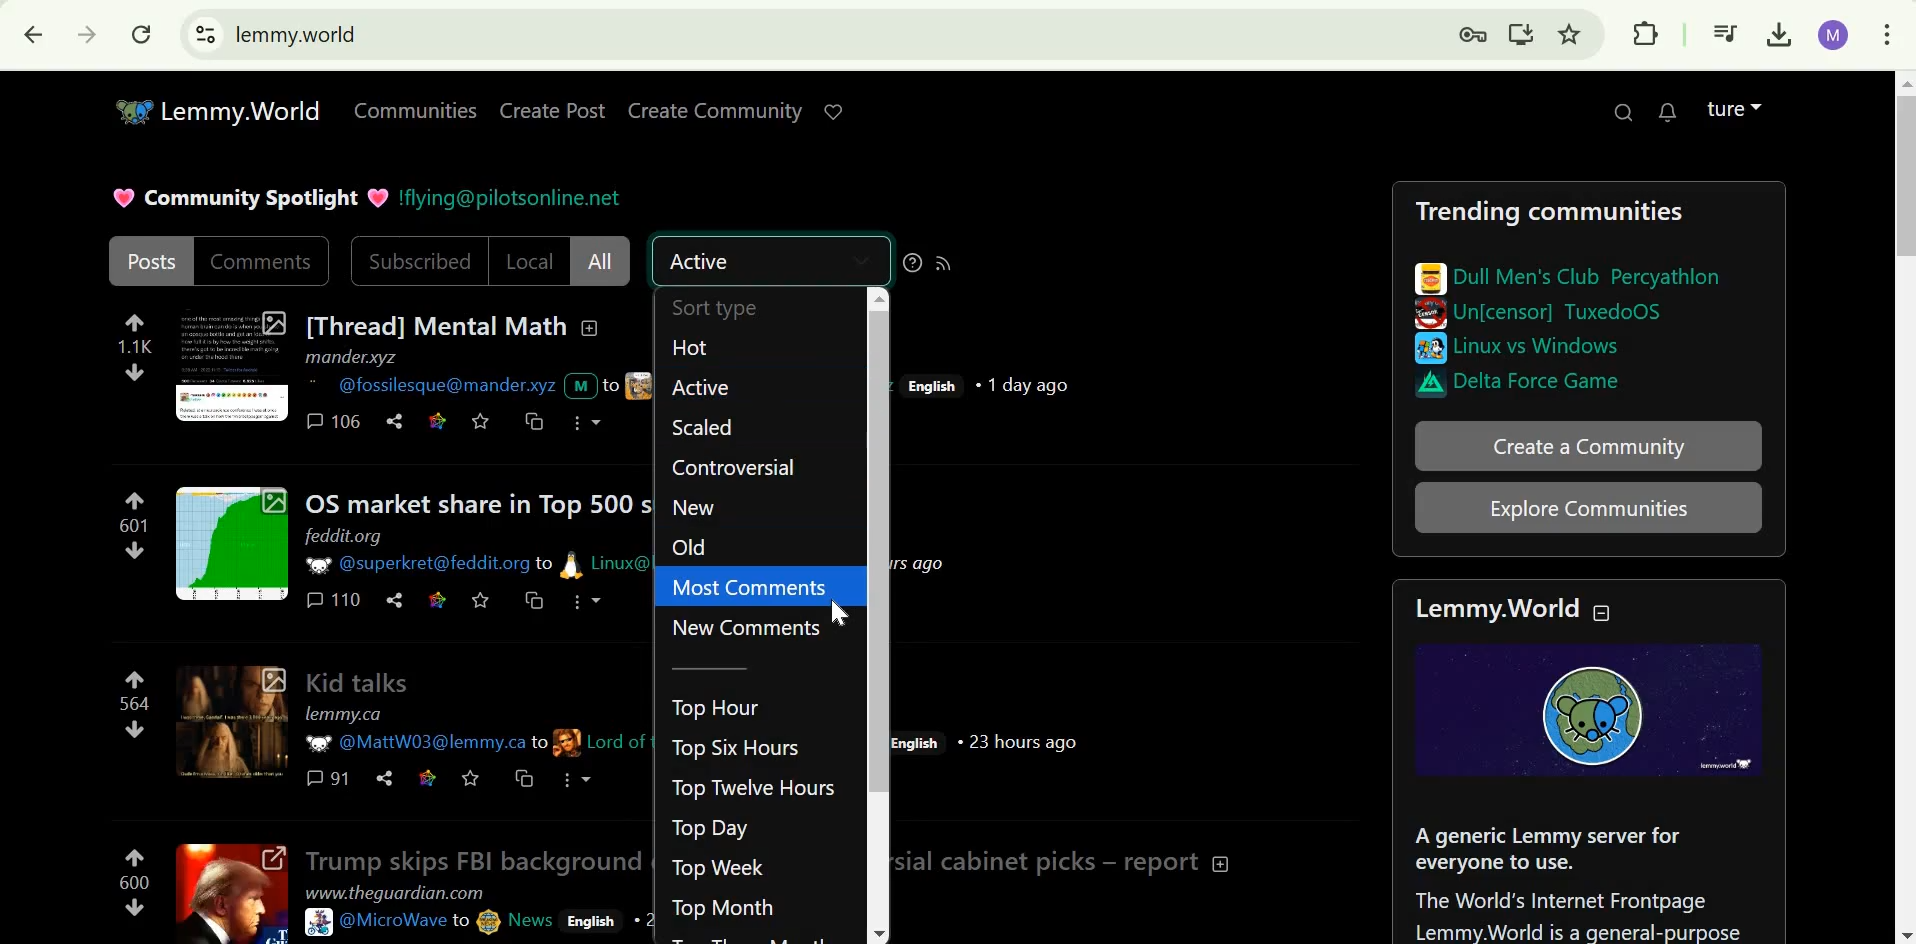  I want to click on Top Month, so click(722, 906).